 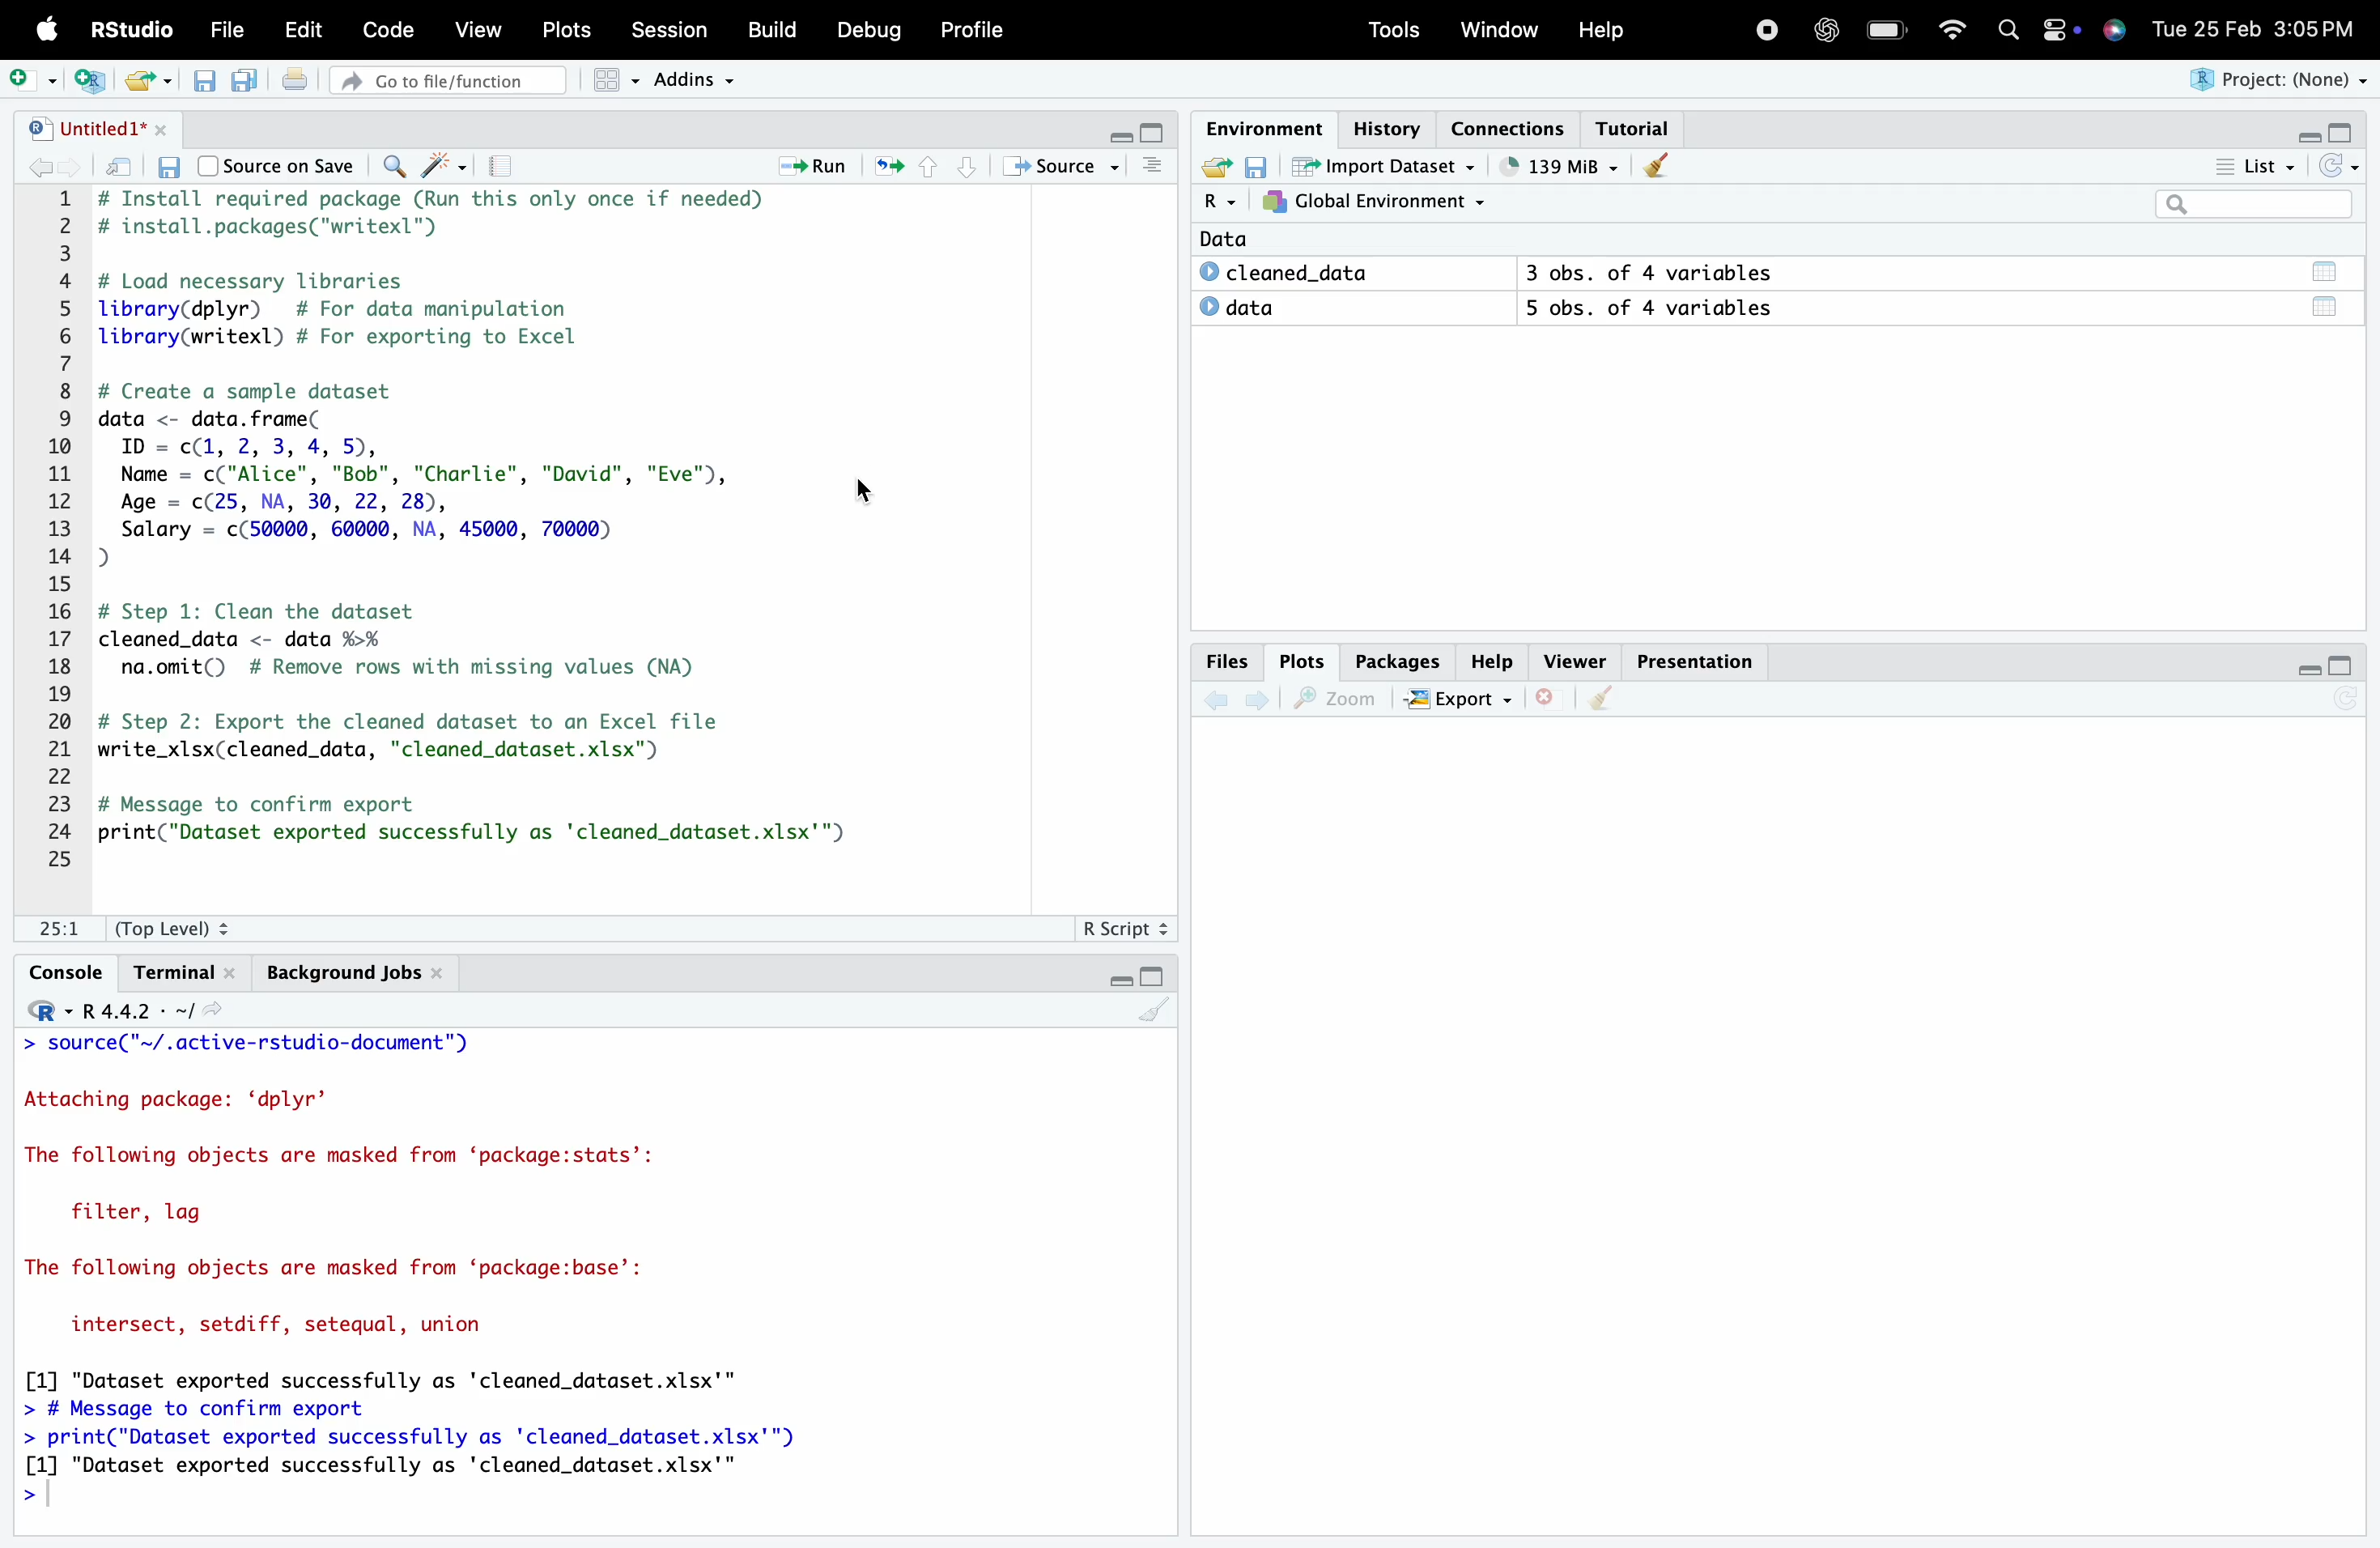 I want to click on  Go back to the previous source location (Ctrl + F9), so click(x=1214, y=699).